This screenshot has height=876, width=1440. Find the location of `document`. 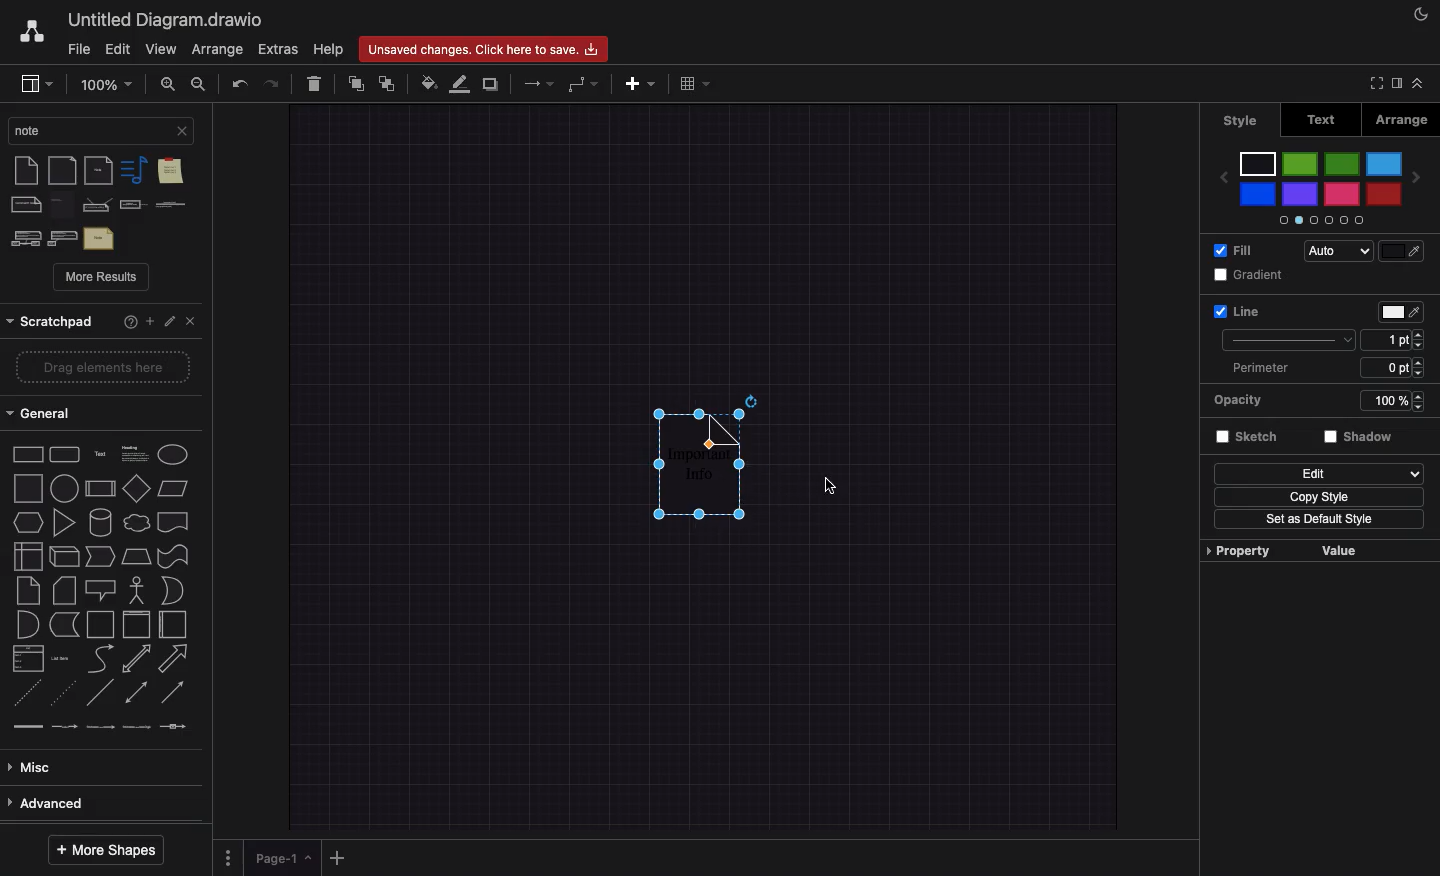

document is located at coordinates (63, 171).